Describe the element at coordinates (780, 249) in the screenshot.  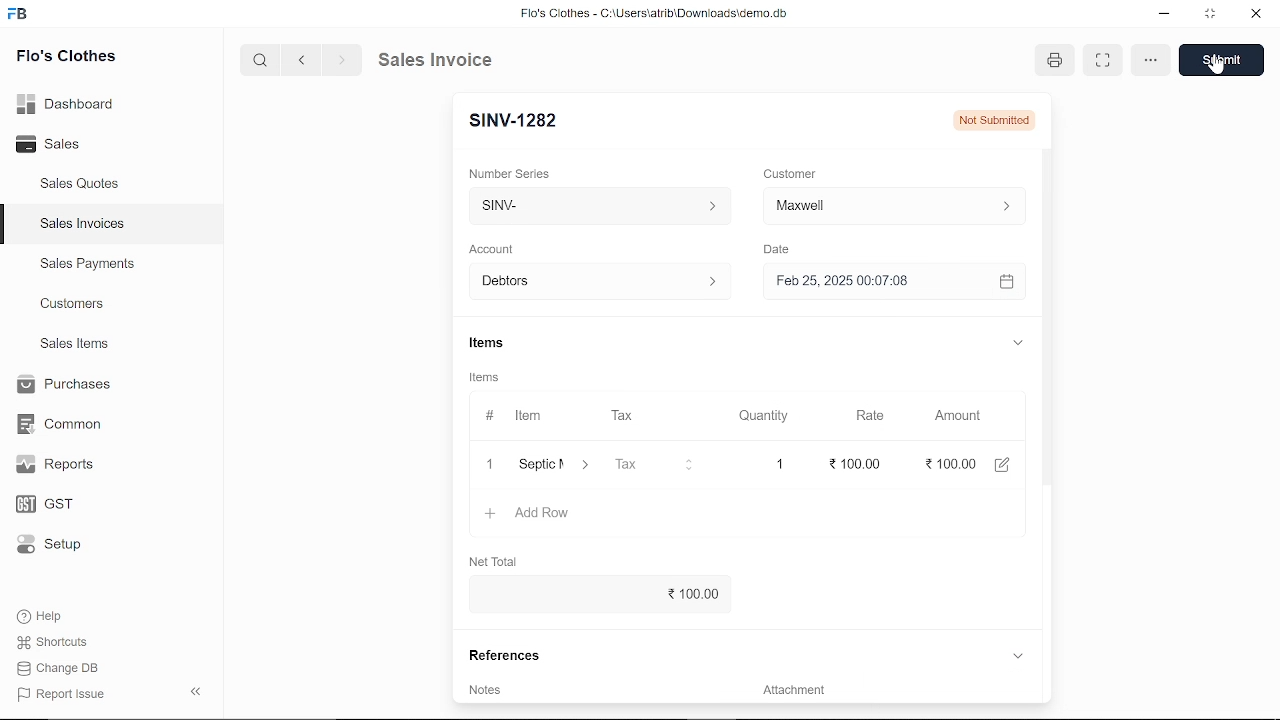
I see `Date` at that location.